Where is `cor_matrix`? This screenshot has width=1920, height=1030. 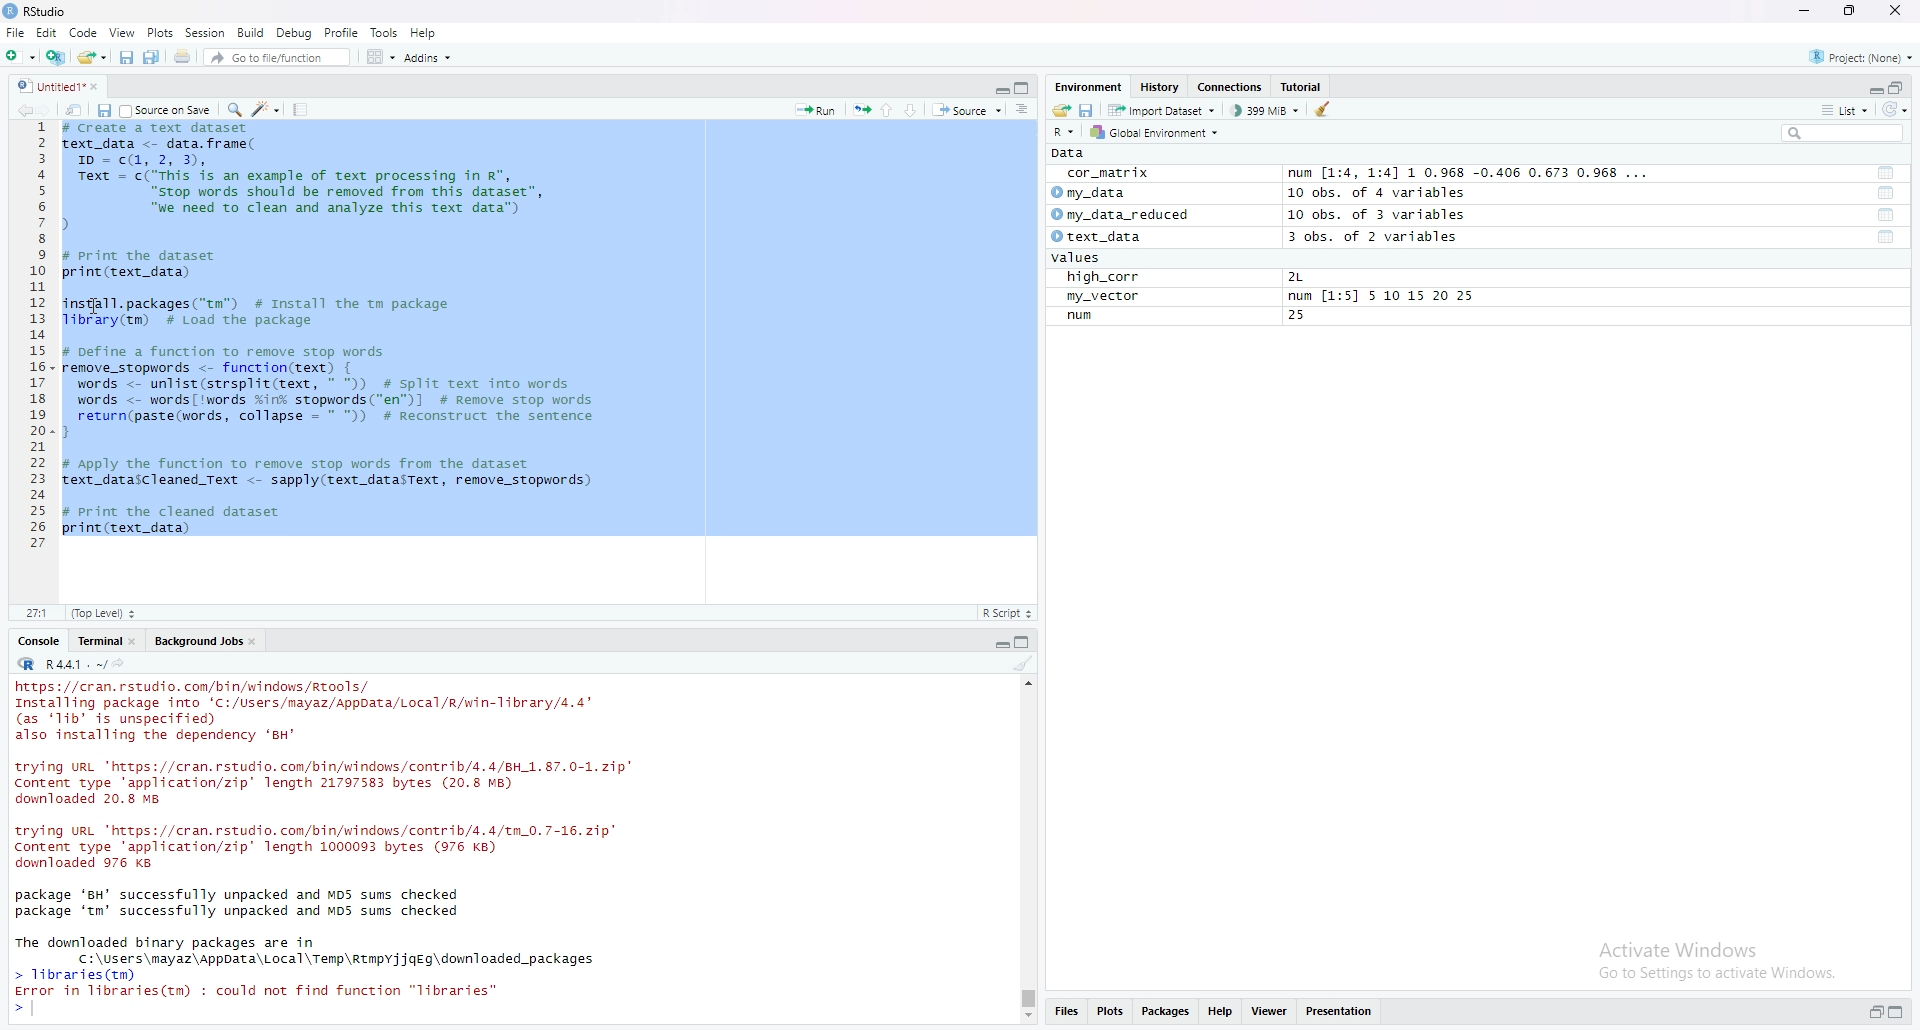
cor_matrix is located at coordinates (1107, 173).